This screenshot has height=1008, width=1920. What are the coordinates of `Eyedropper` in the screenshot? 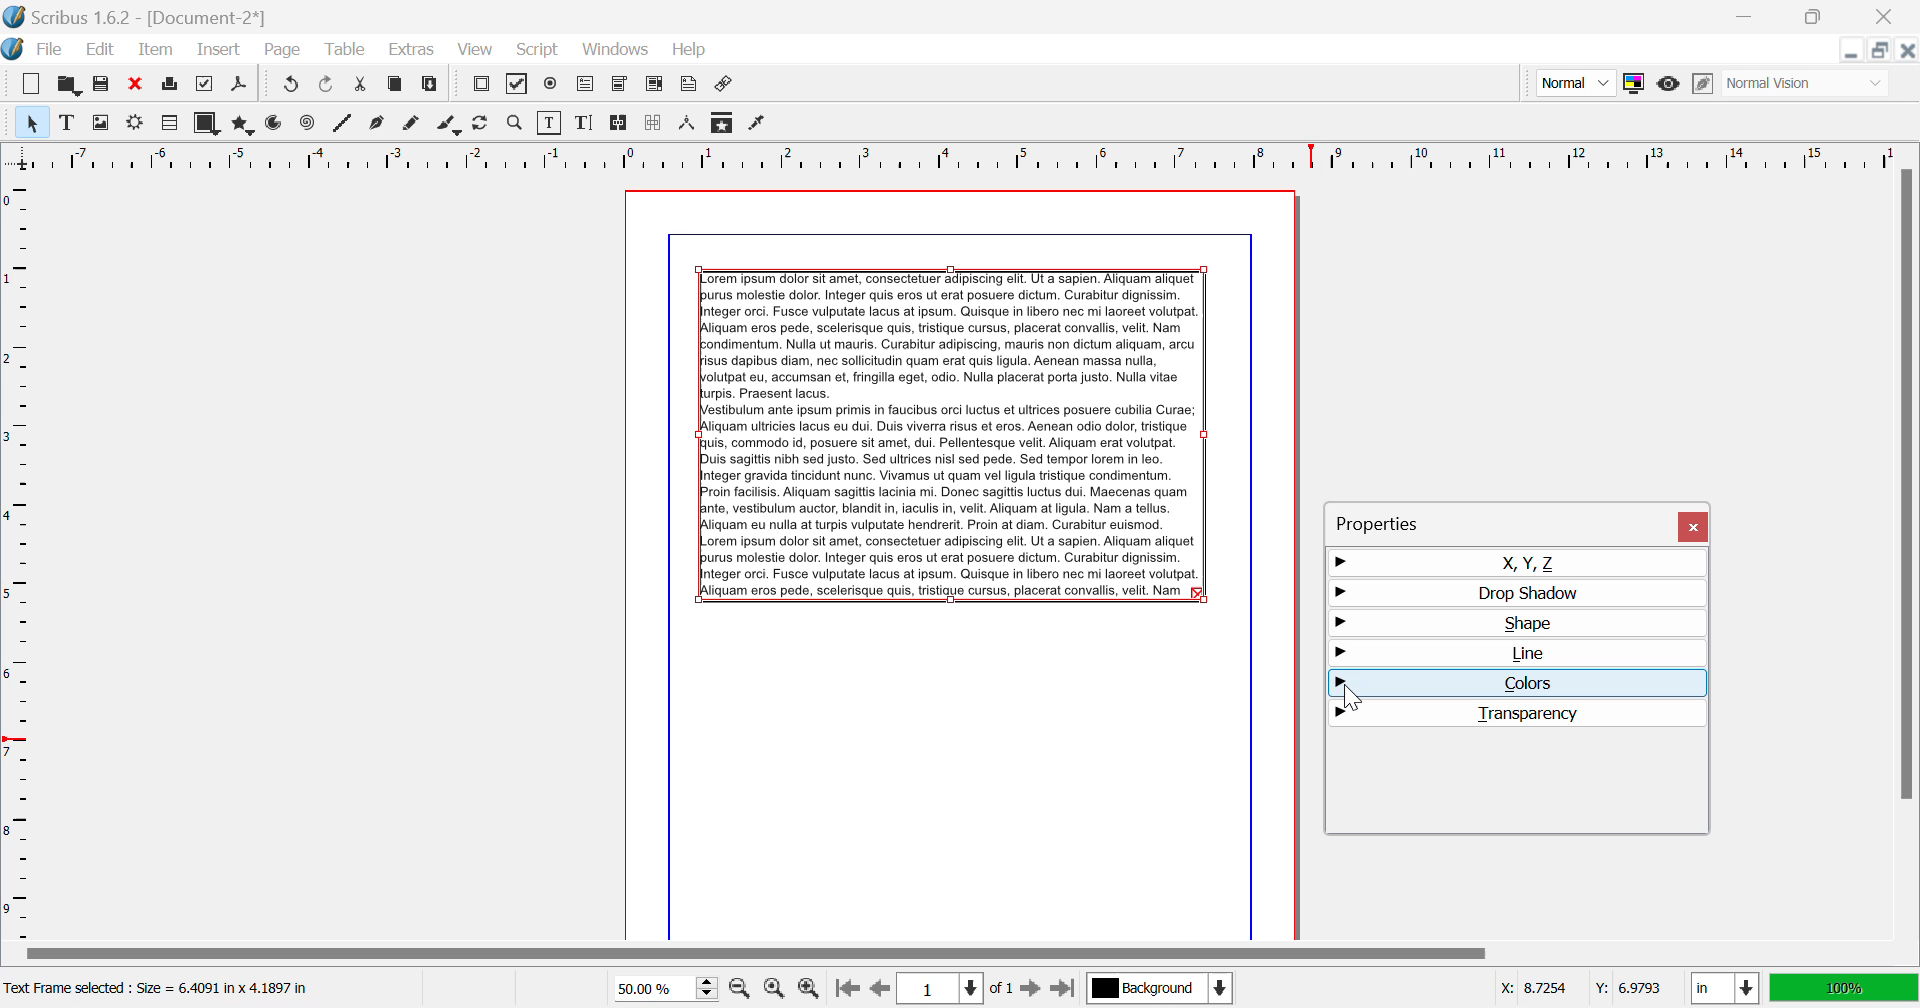 It's located at (758, 125).